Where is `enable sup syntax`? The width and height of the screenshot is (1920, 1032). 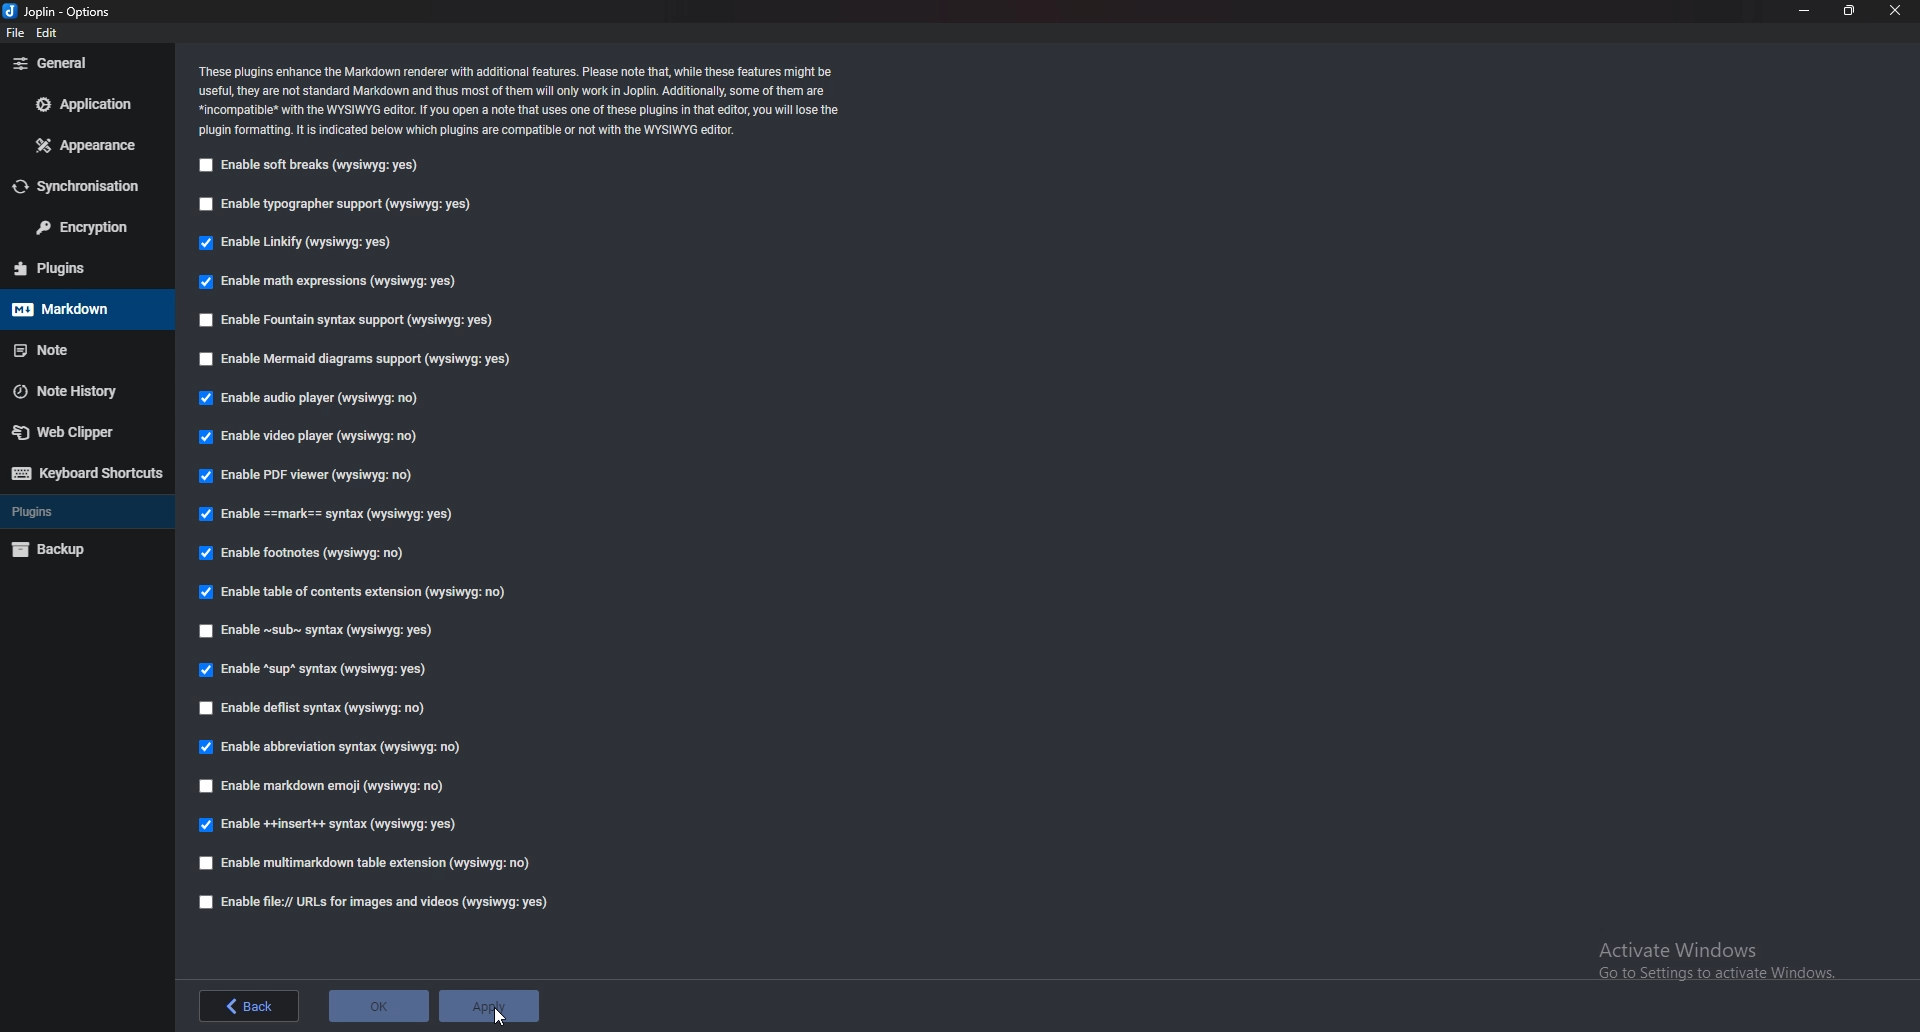 enable sup syntax is located at coordinates (313, 669).